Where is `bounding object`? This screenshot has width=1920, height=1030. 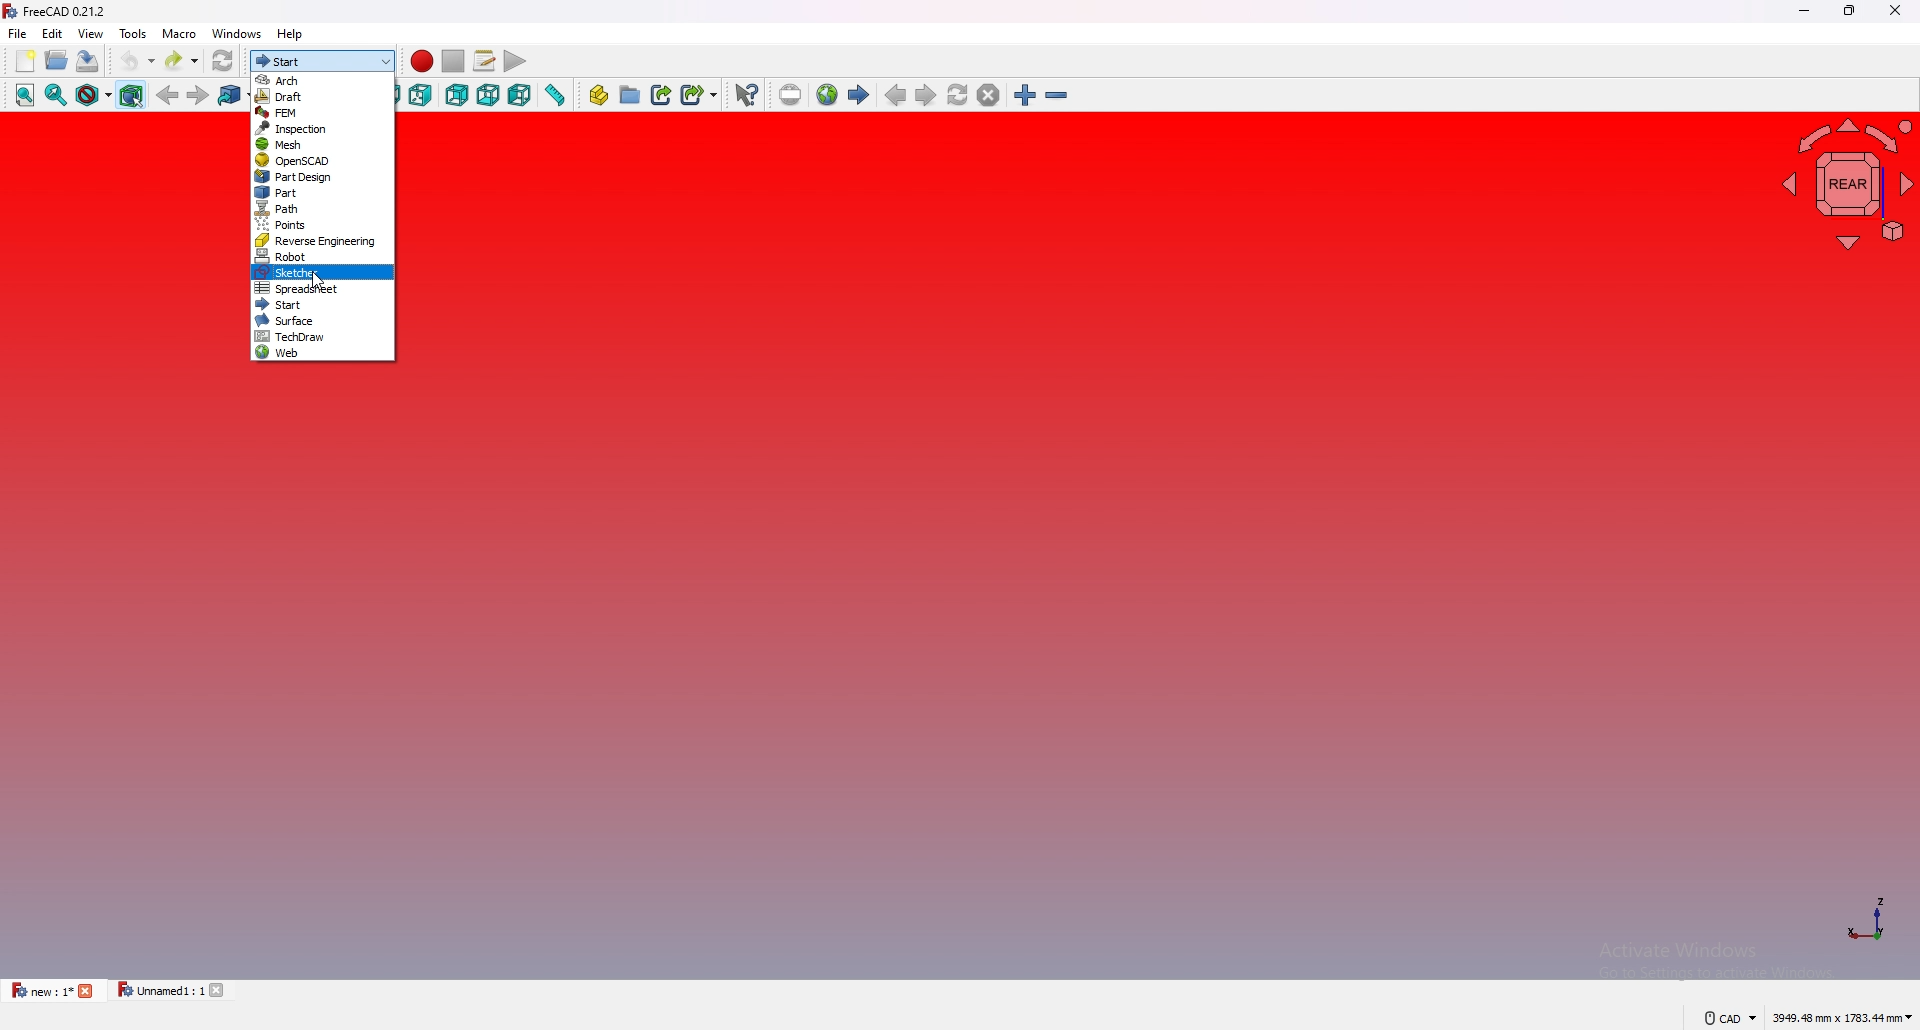 bounding object is located at coordinates (132, 93).